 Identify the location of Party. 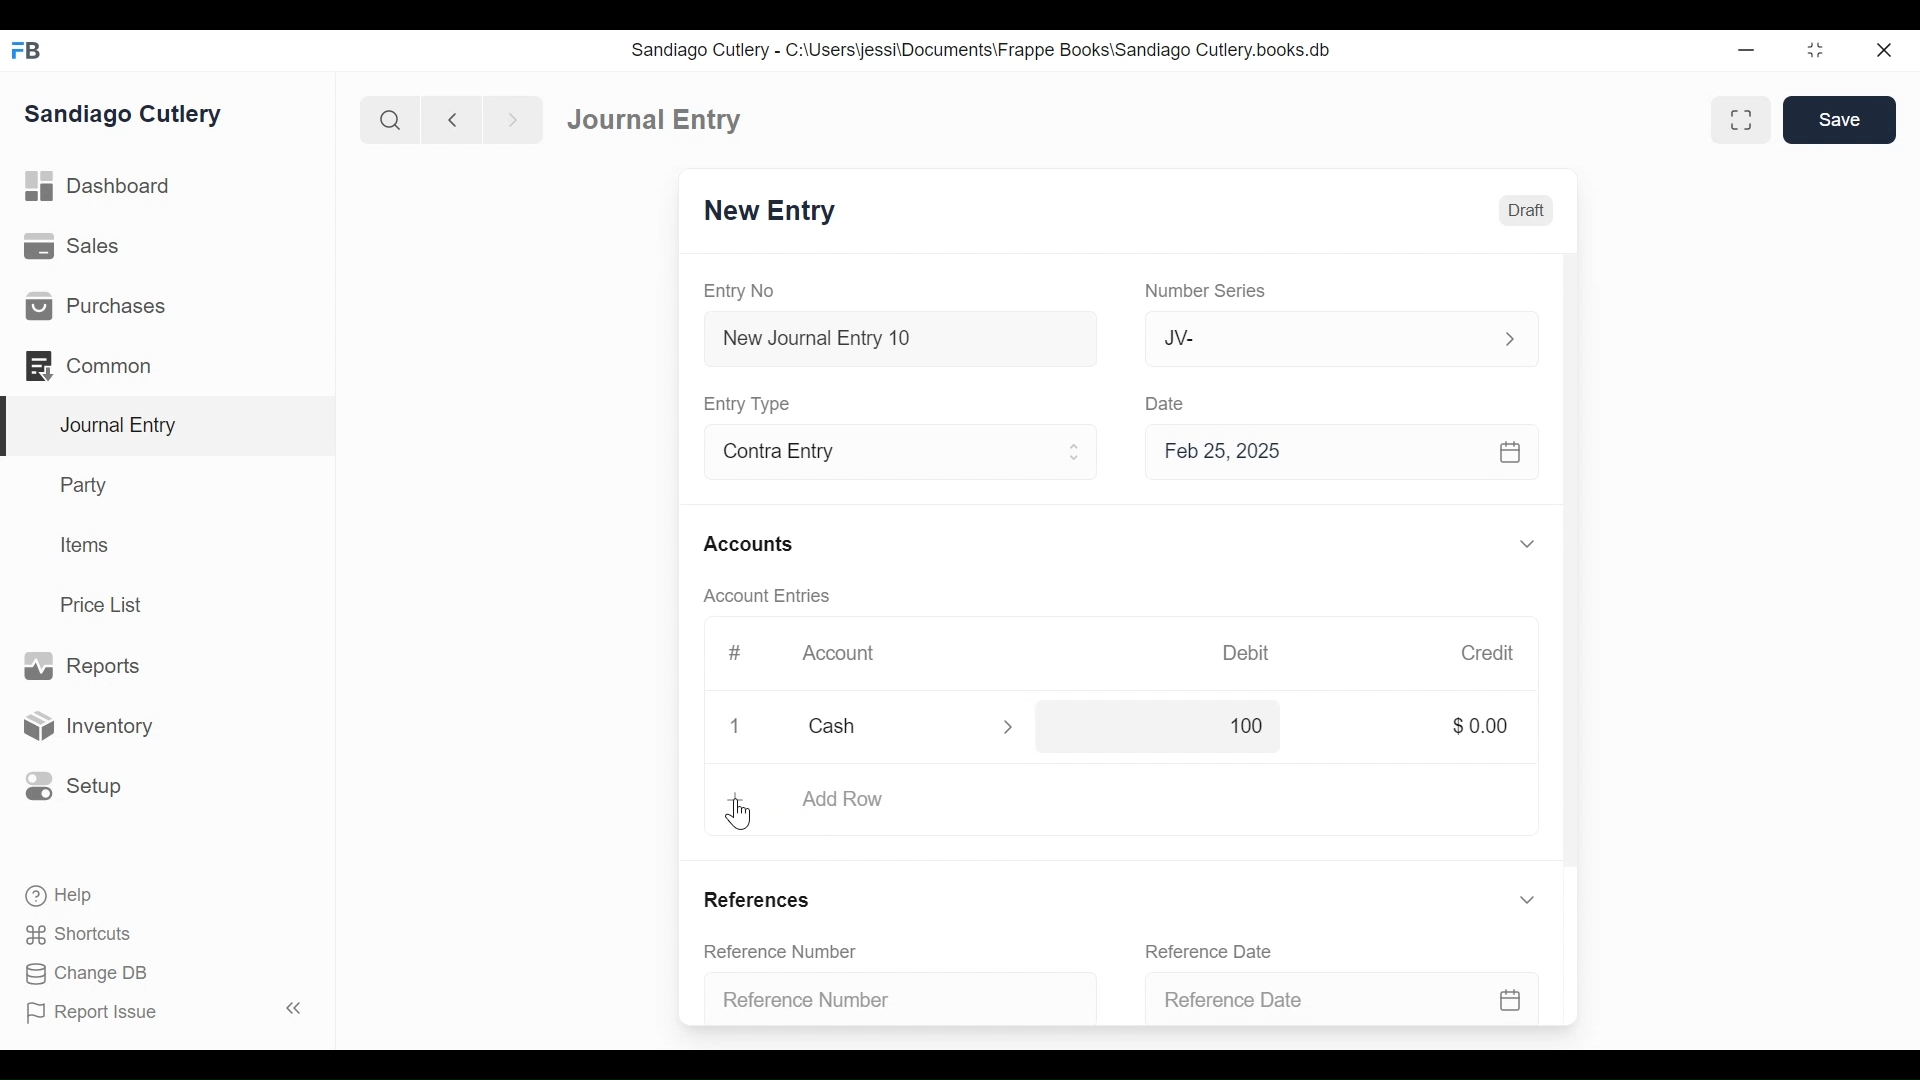
(81, 485).